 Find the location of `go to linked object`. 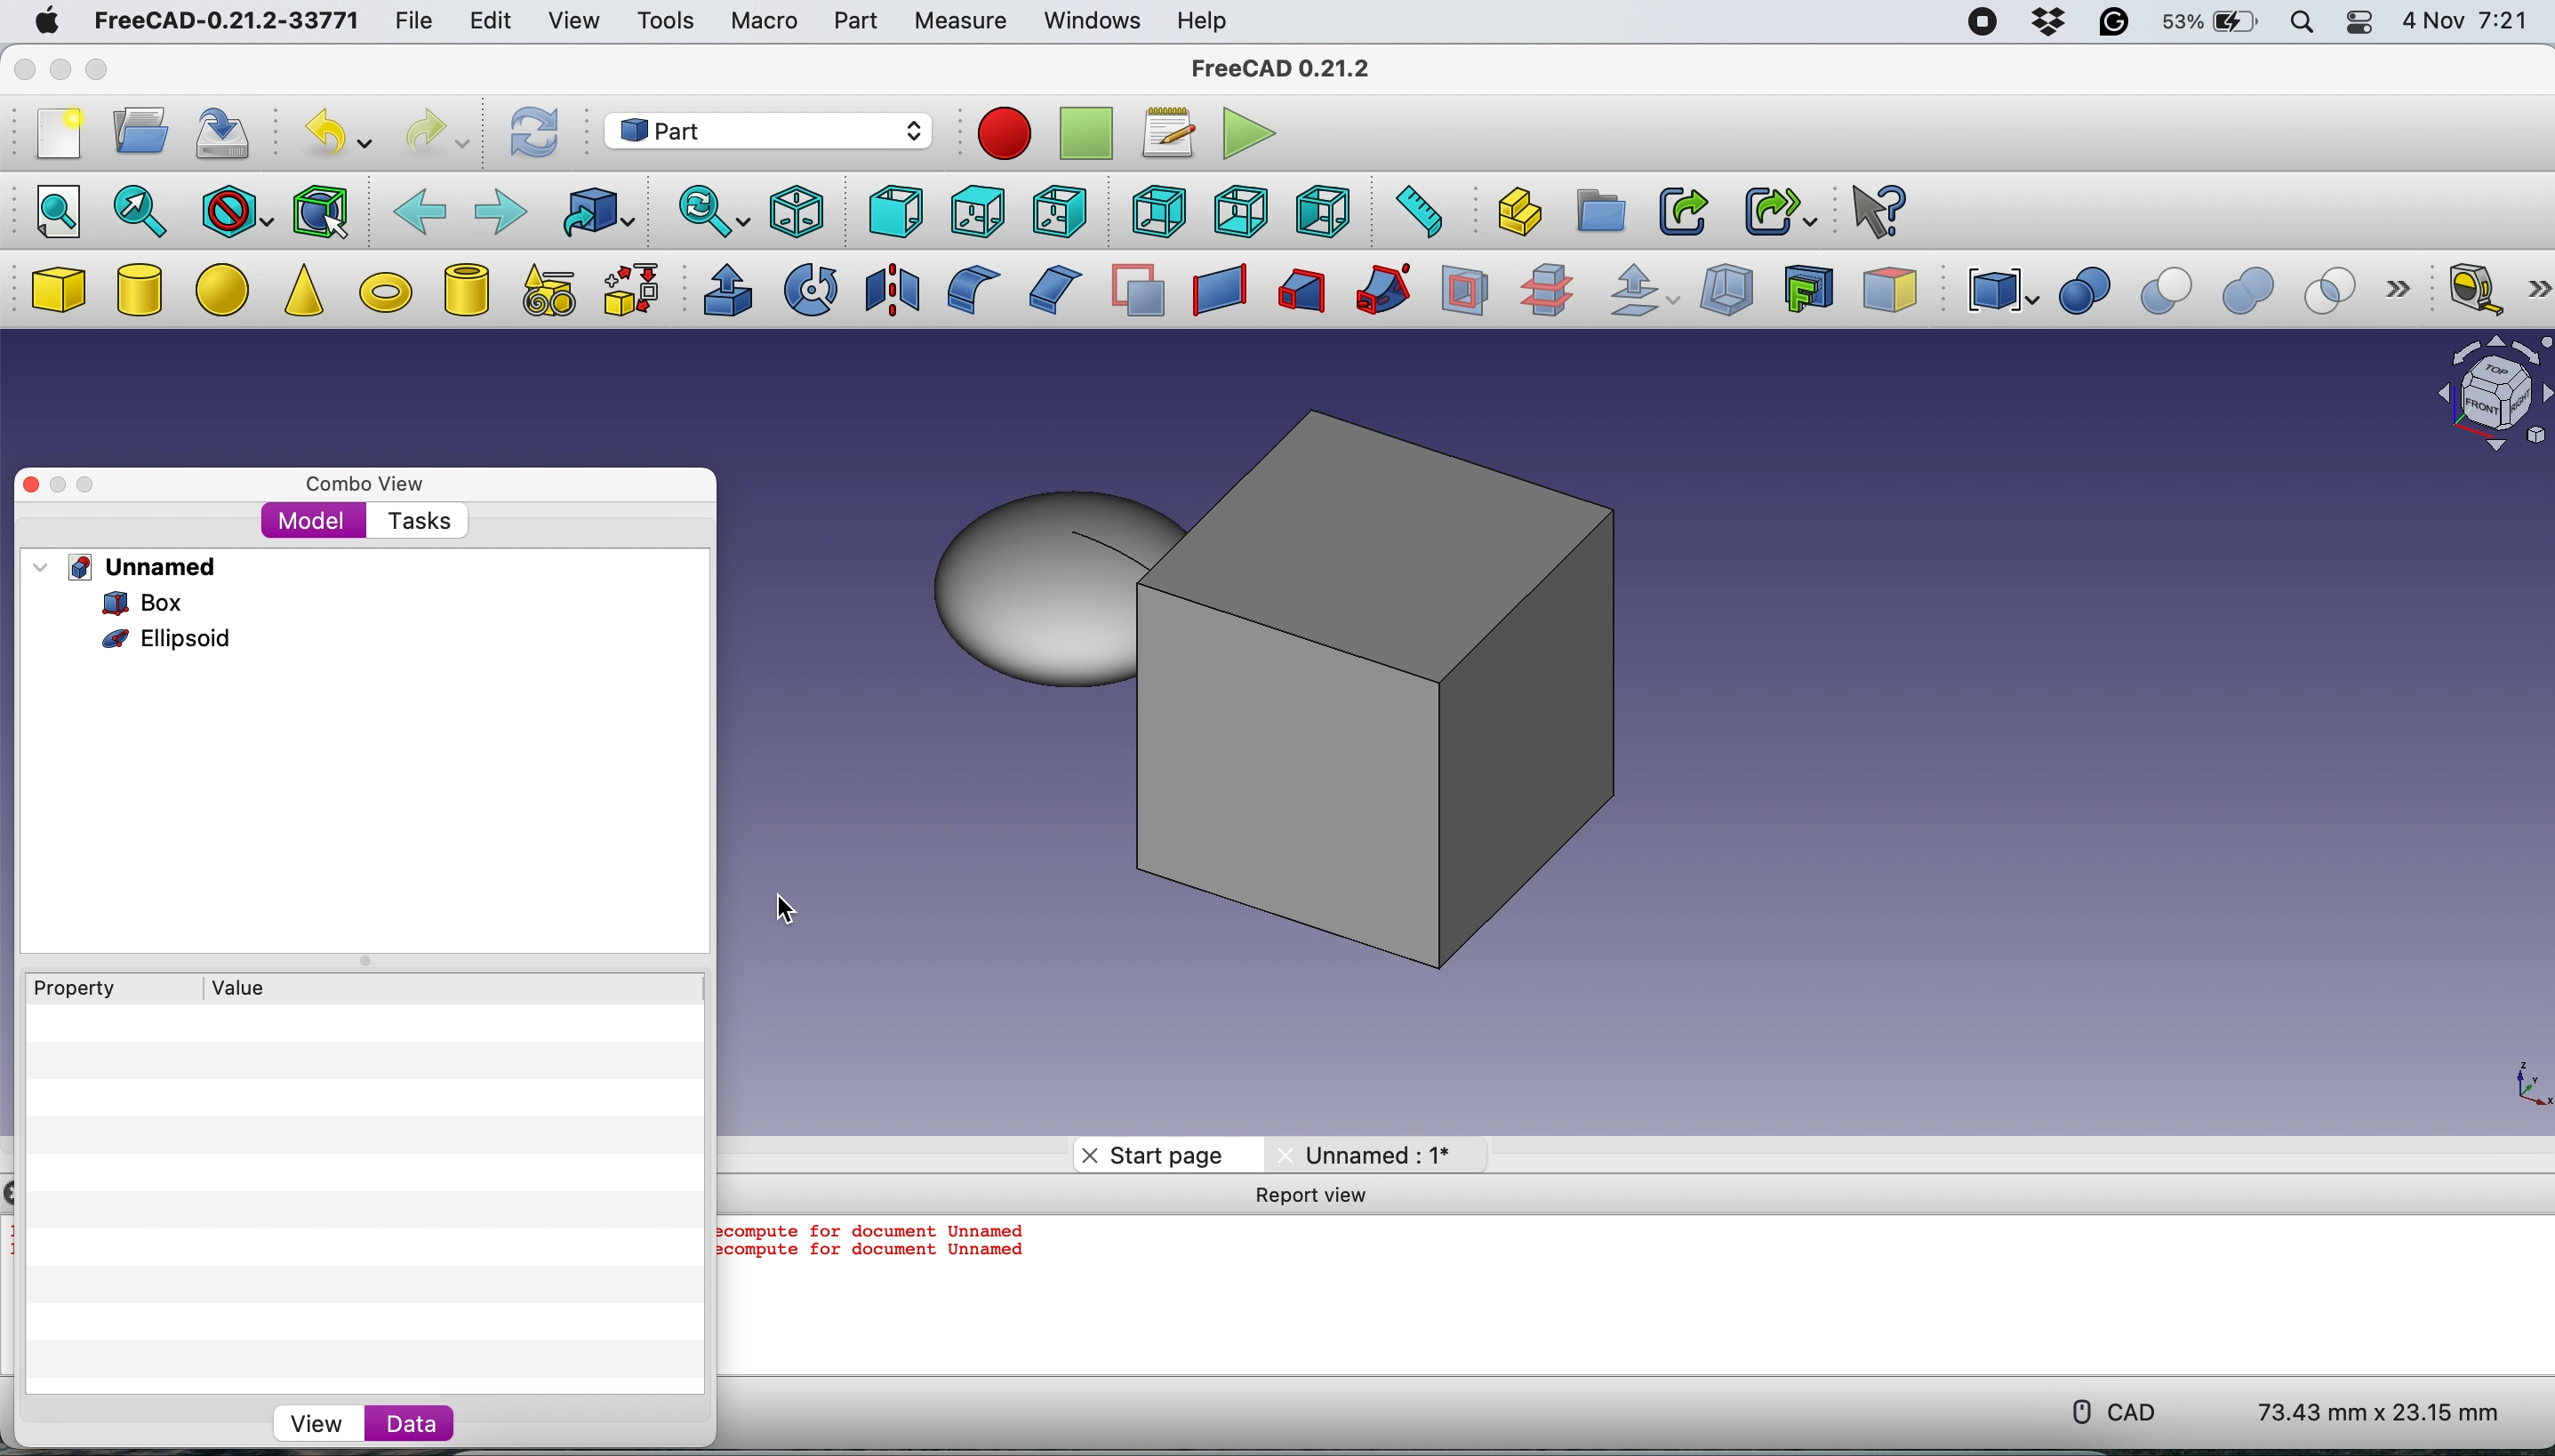

go to linked object is located at coordinates (597, 212).